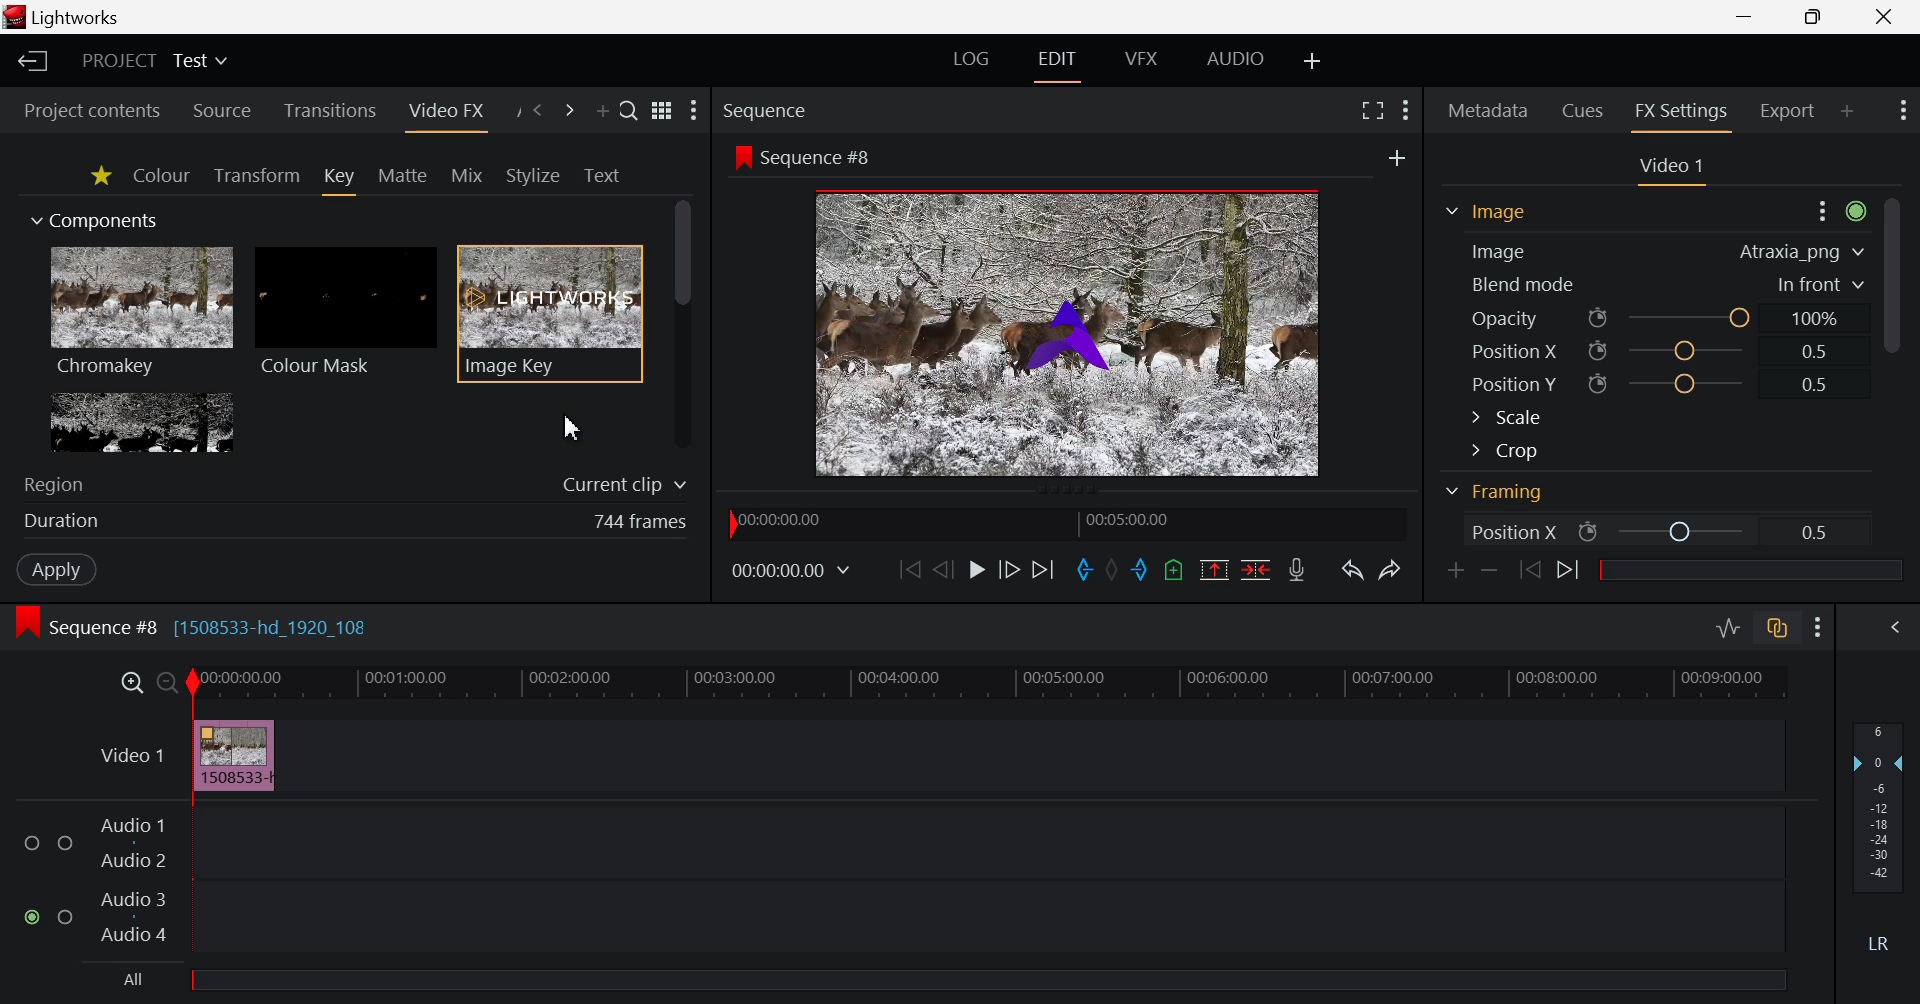 Image resolution: width=1920 pixels, height=1004 pixels. What do you see at coordinates (103, 217) in the screenshot?
I see `Components Section` at bounding box center [103, 217].